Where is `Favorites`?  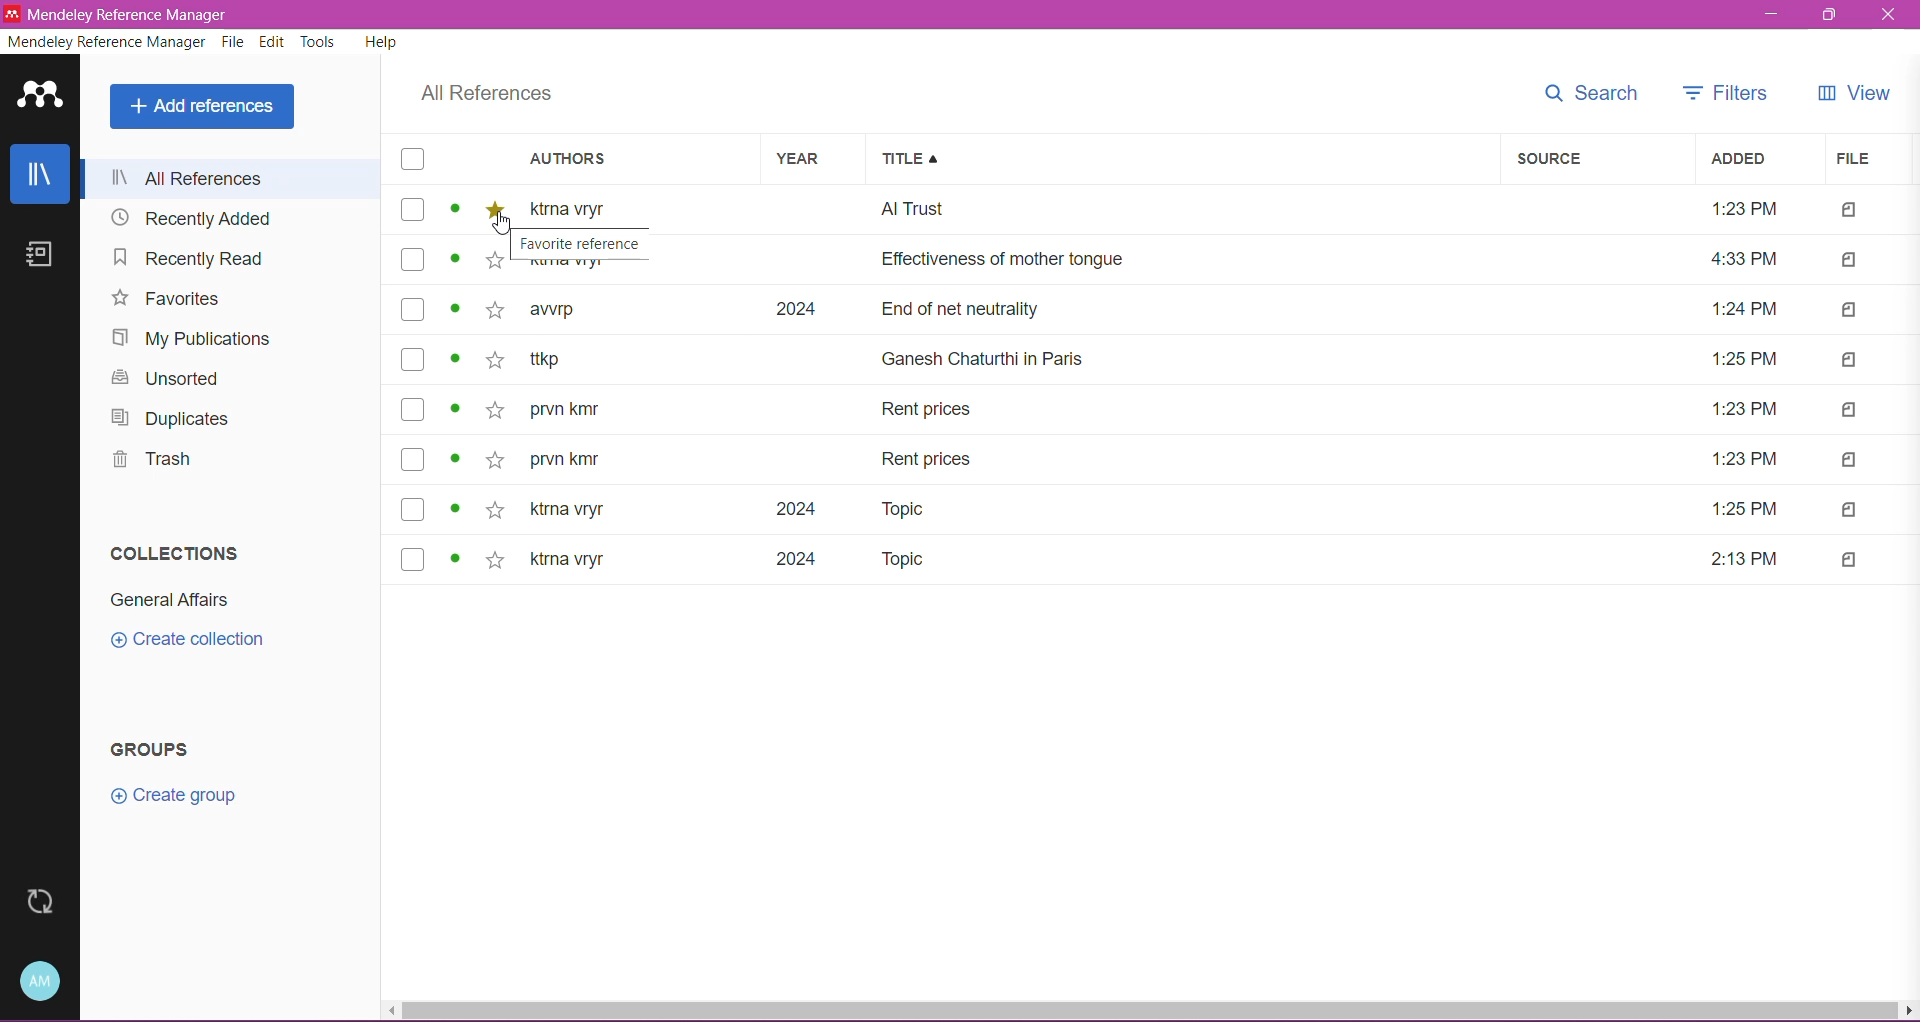
Favorites is located at coordinates (166, 299).